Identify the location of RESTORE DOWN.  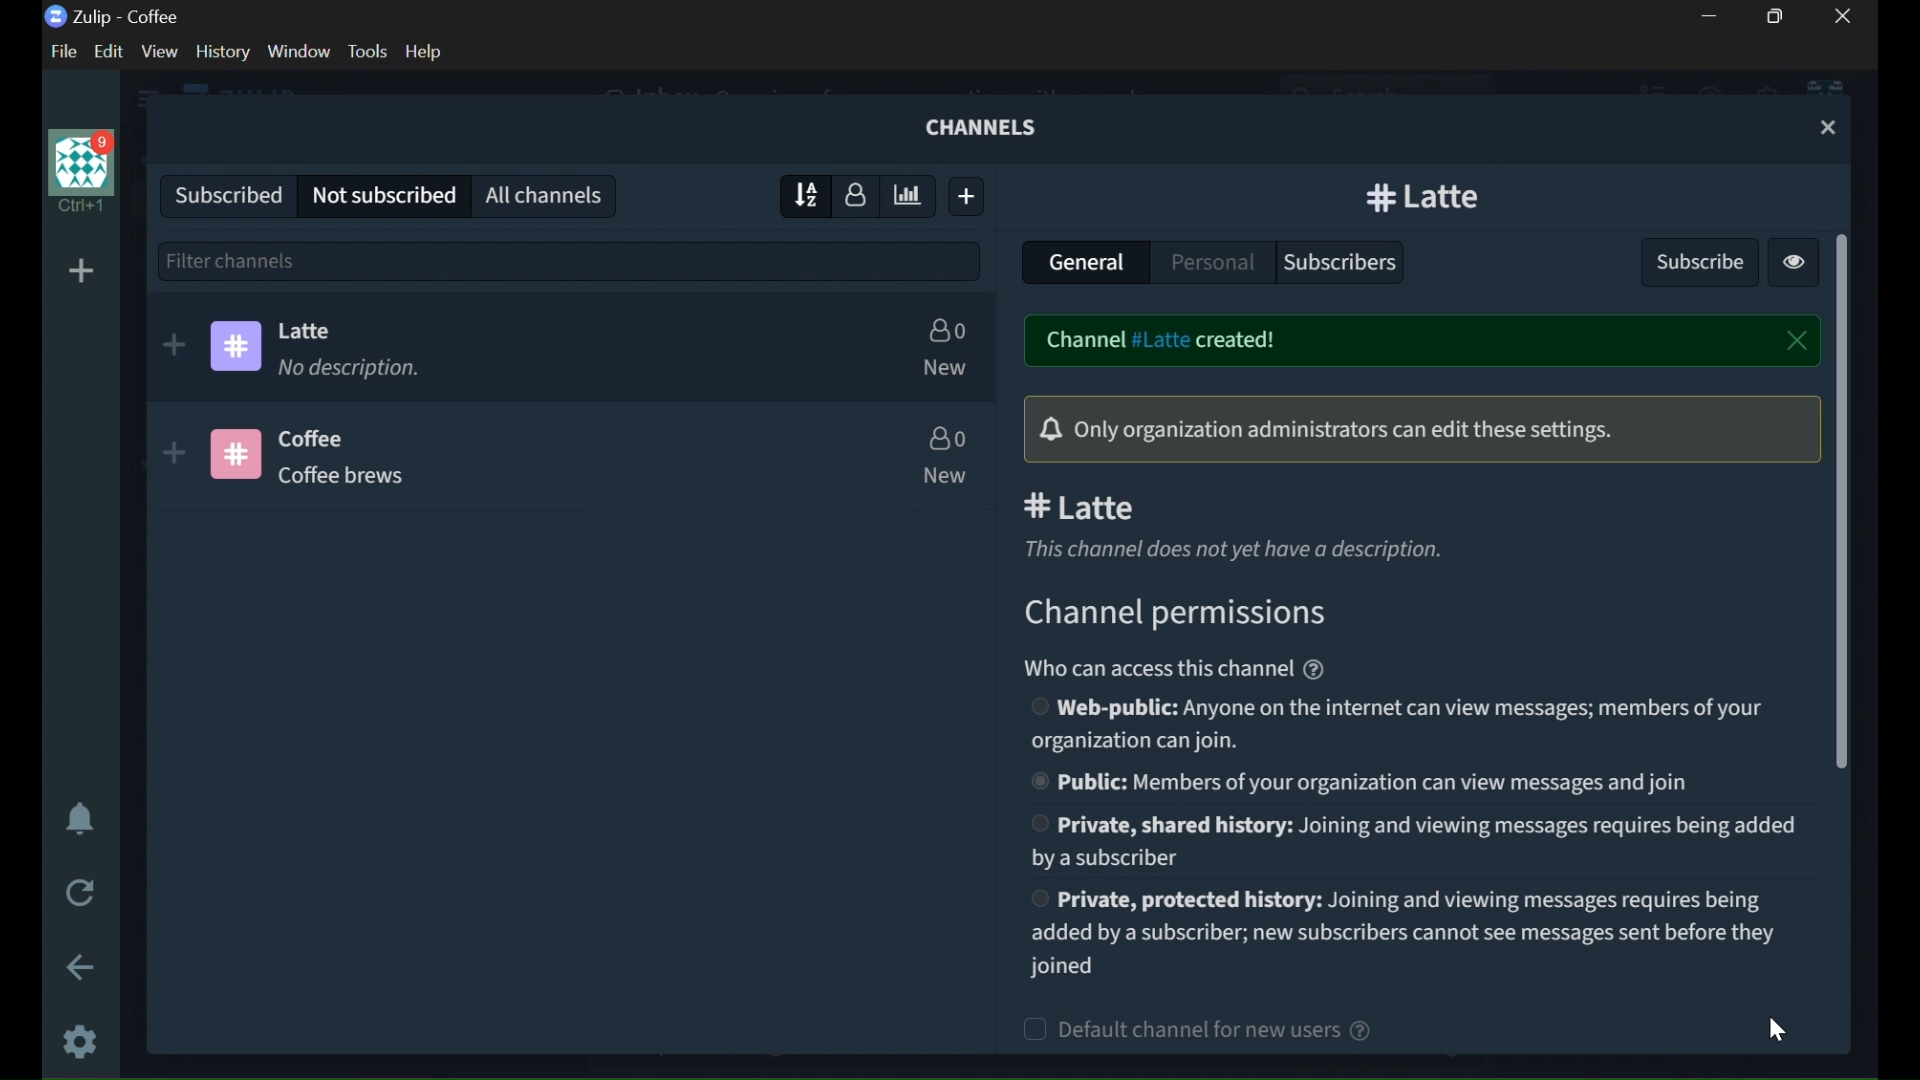
(1780, 16).